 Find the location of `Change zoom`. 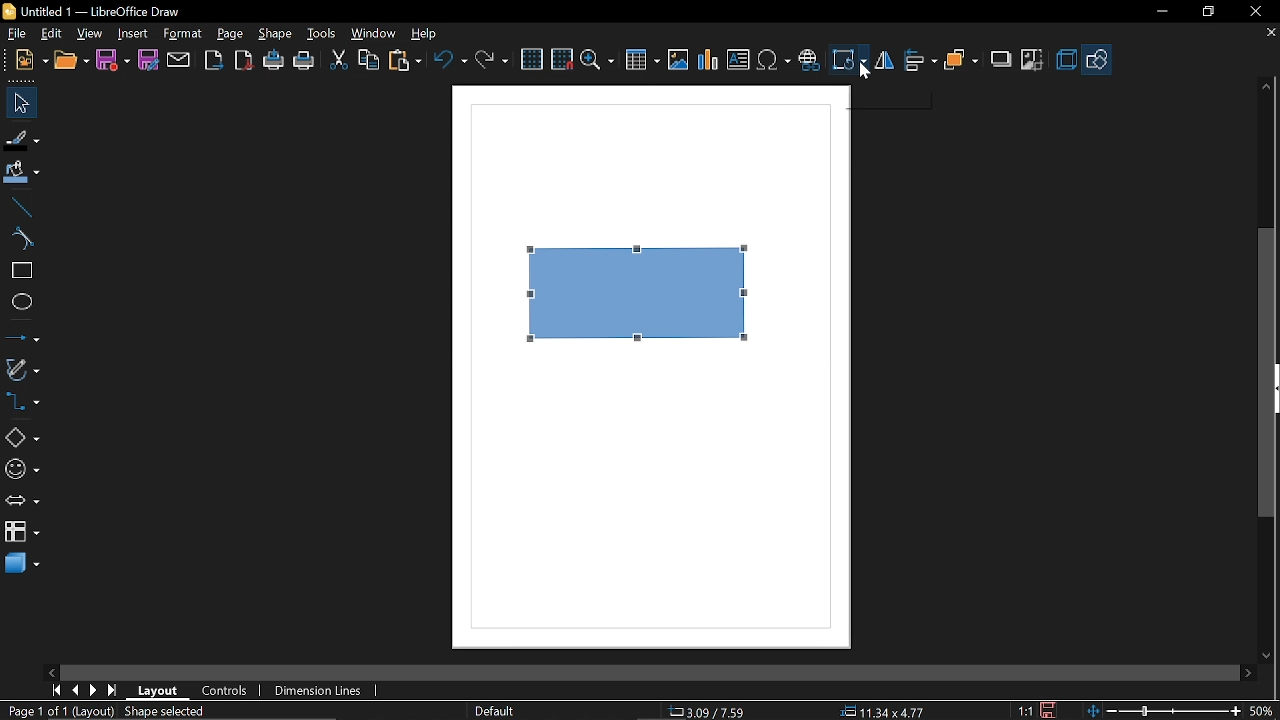

Change zoom is located at coordinates (1161, 710).